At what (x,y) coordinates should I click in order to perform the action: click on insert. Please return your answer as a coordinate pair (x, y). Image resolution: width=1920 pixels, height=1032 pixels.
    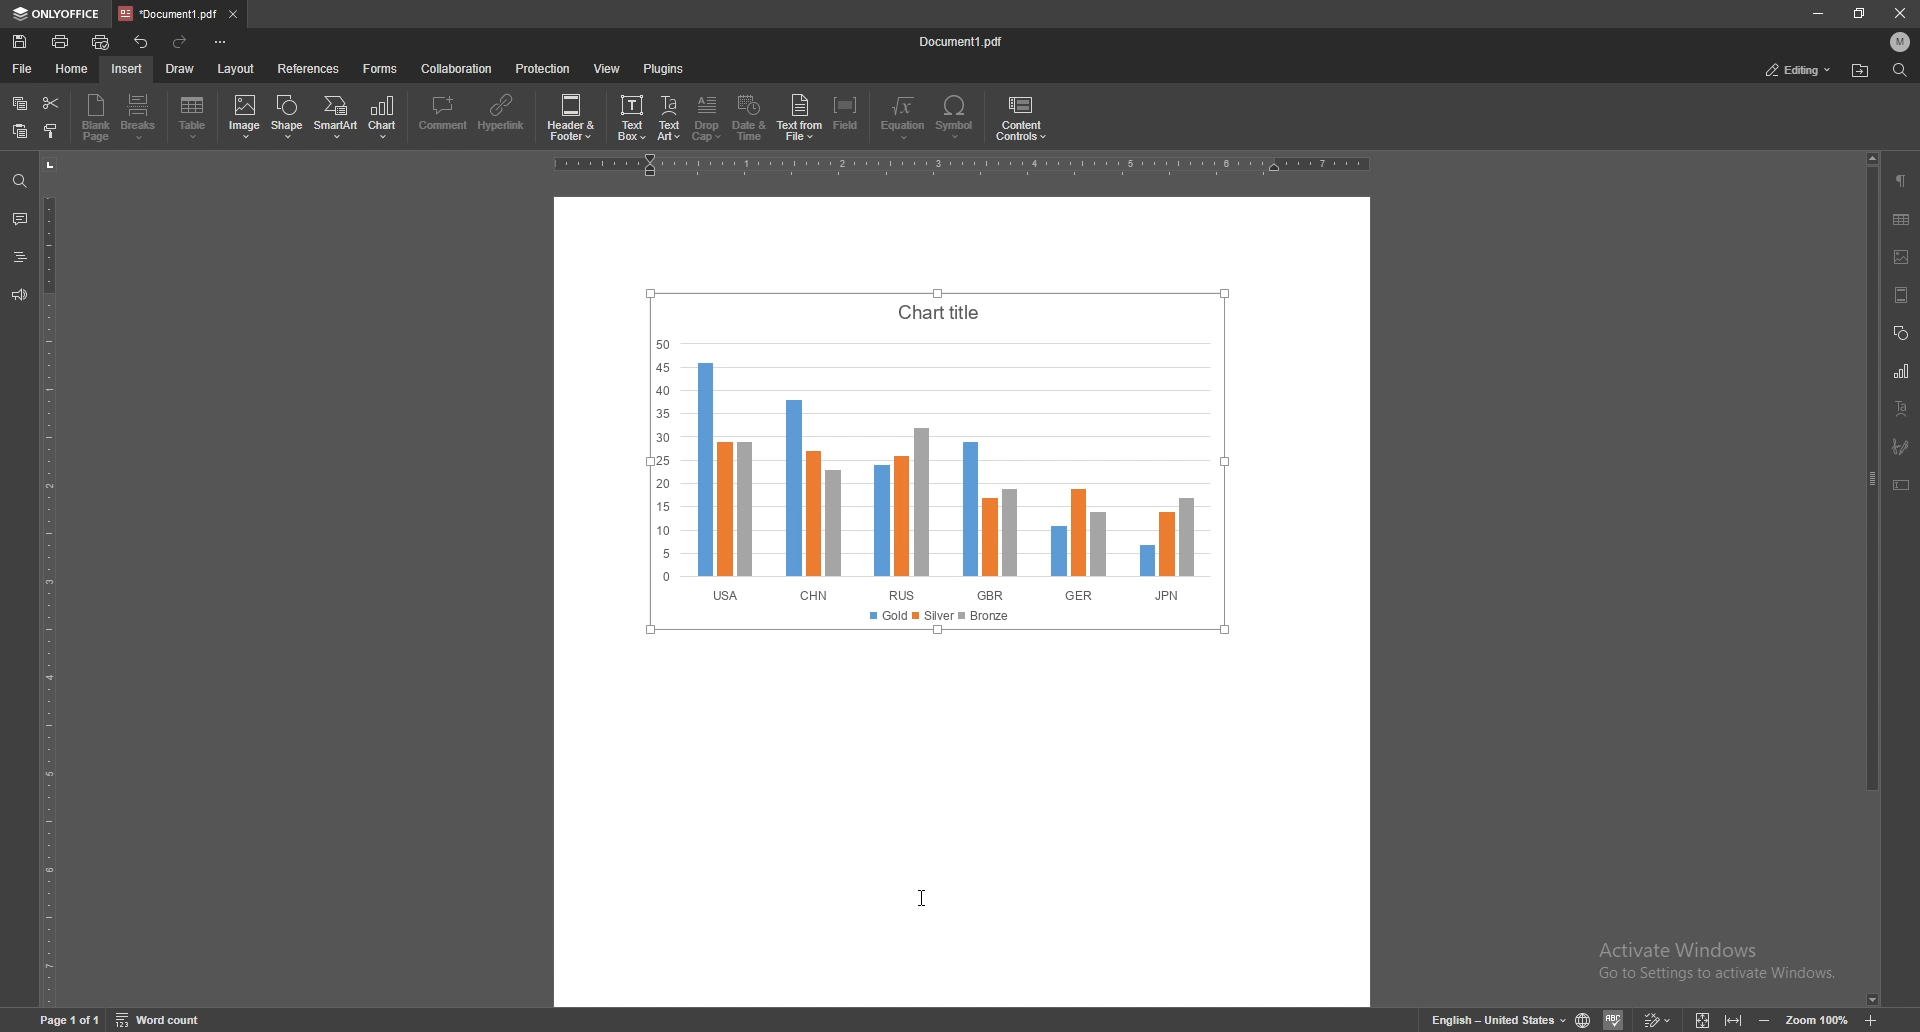
    Looking at the image, I should click on (127, 68).